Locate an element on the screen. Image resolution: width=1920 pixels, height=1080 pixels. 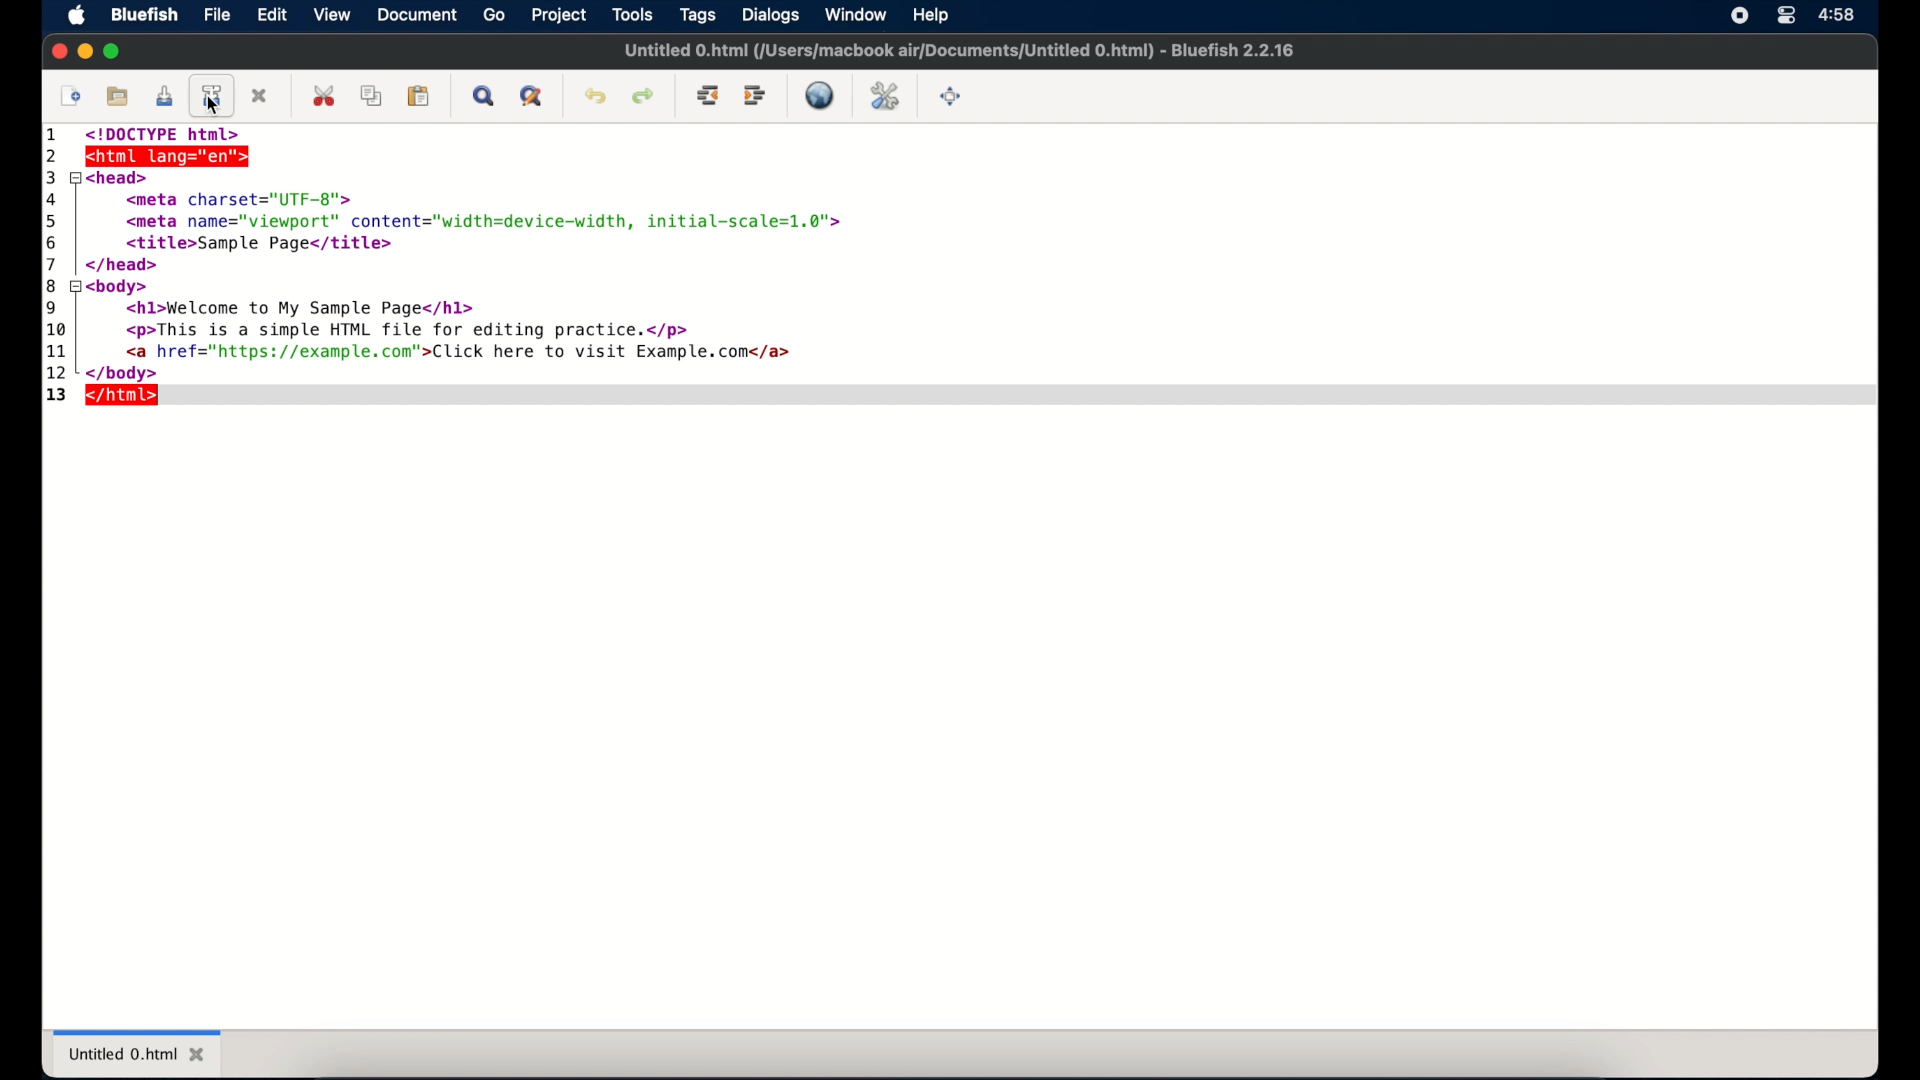
tags is located at coordinates (699, 16).